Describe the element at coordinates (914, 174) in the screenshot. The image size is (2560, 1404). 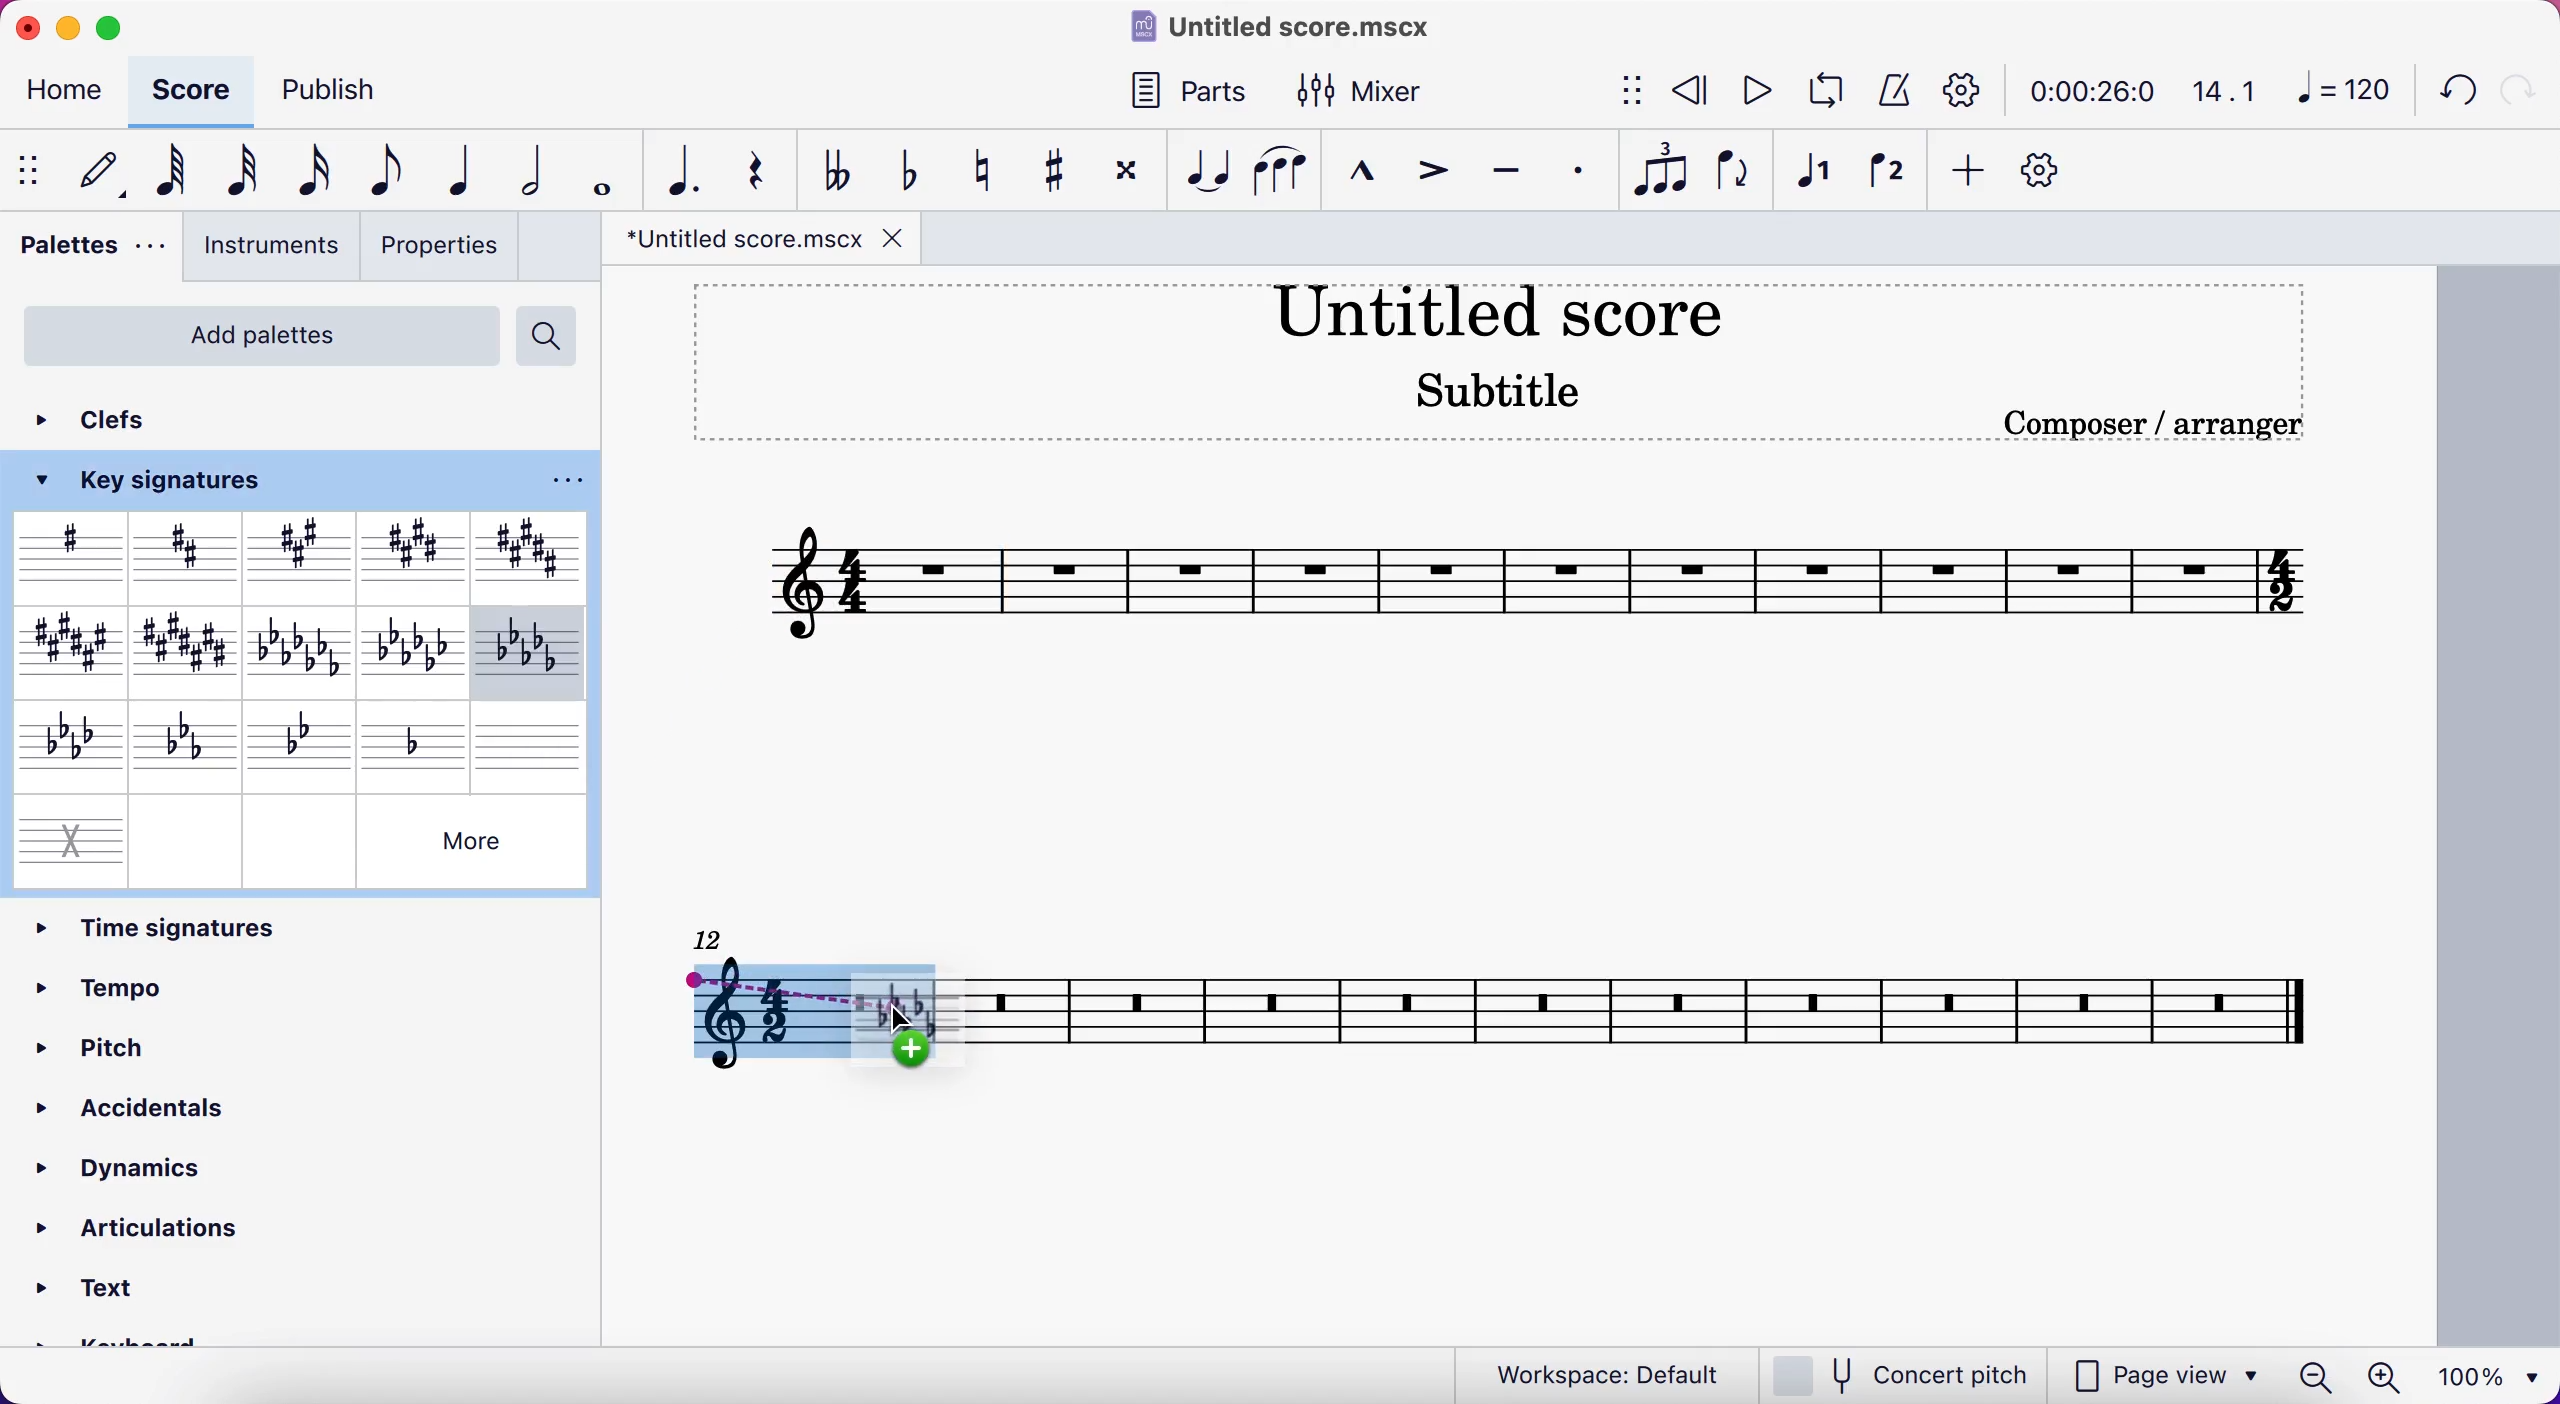
I see `toggle flat` at that location.